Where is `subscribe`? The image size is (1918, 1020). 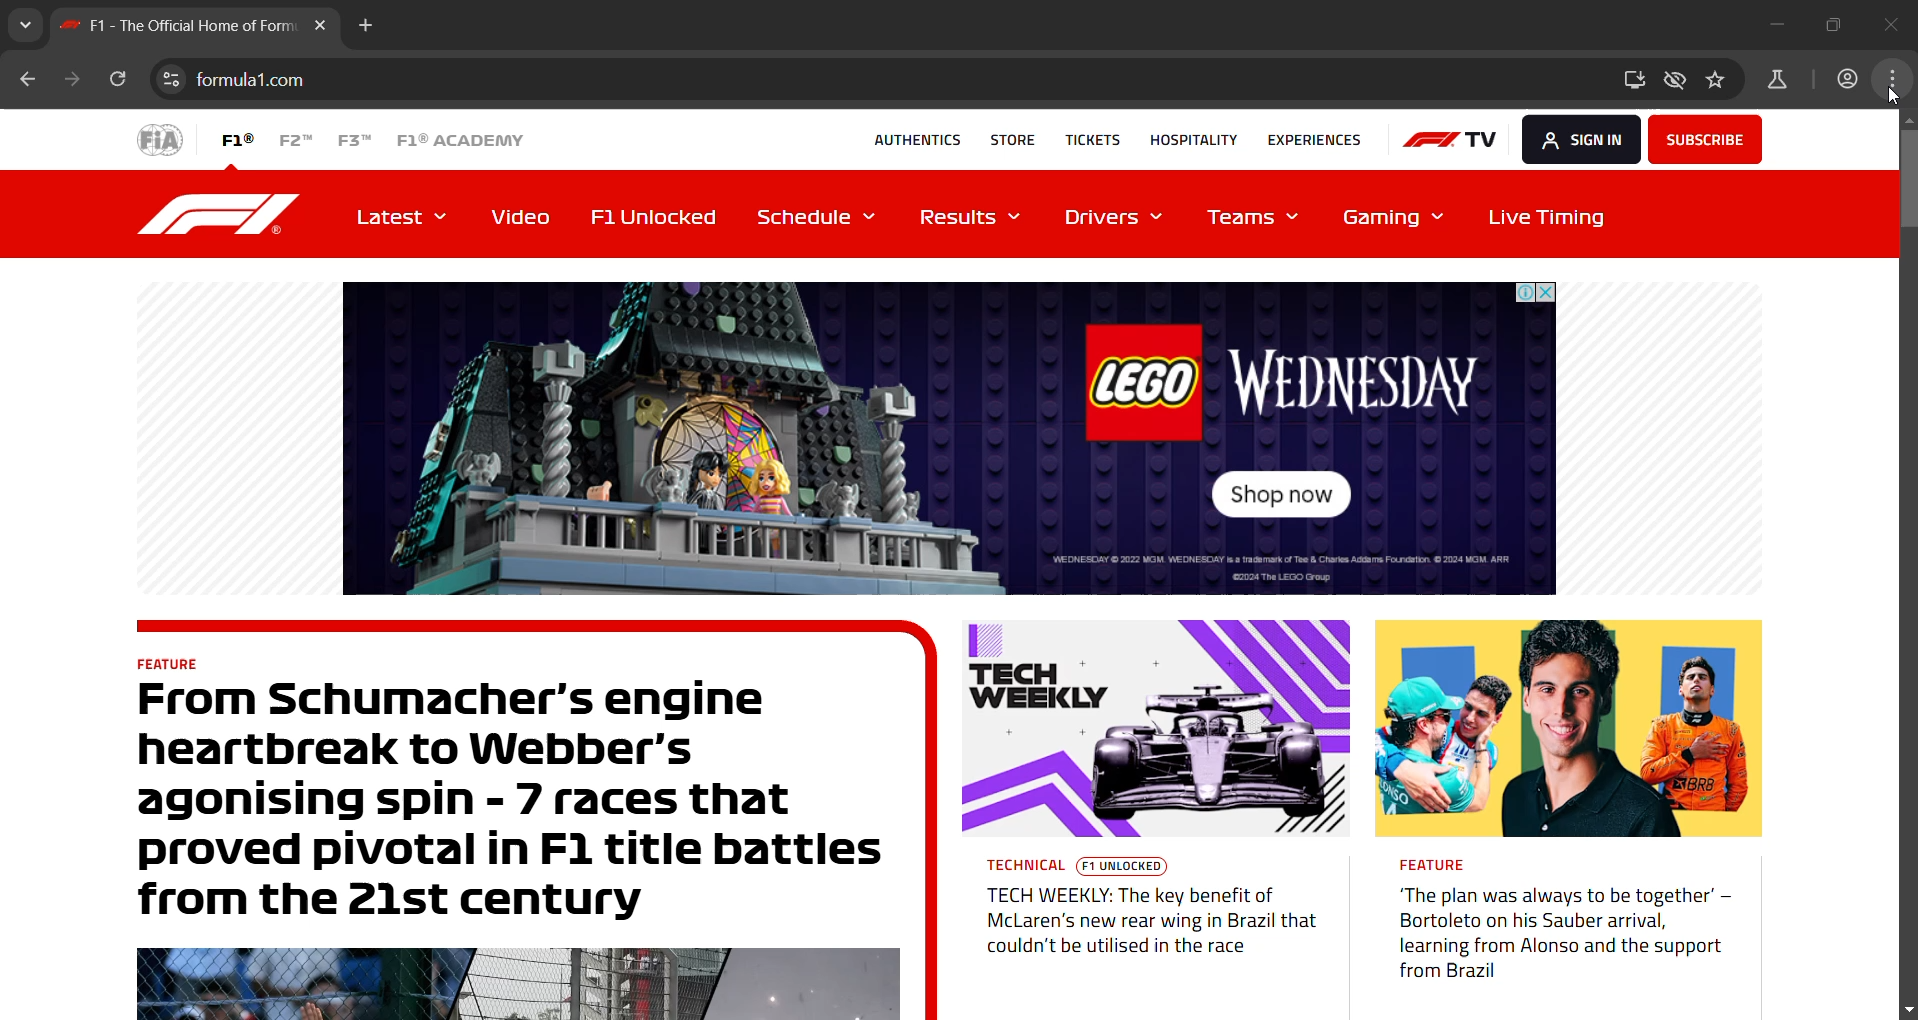
subscribe is located at coordinates (1704, 139).